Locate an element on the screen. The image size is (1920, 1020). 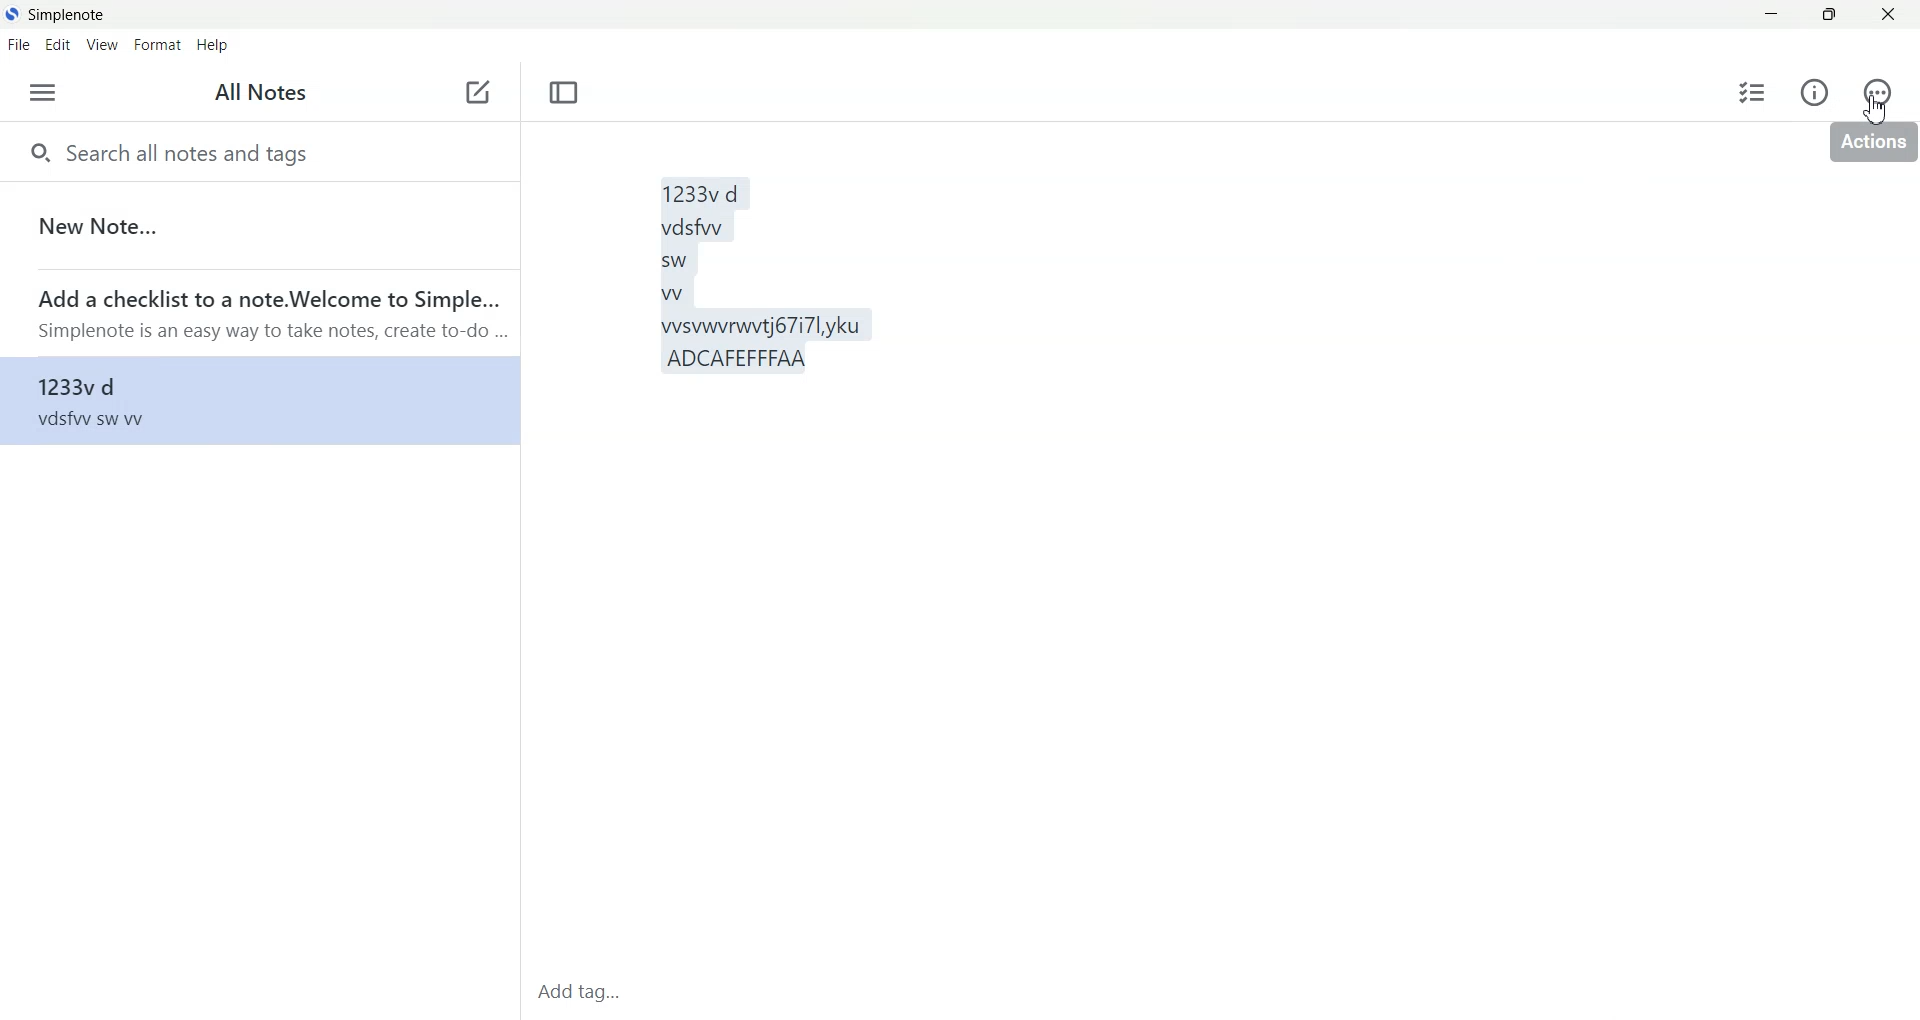
Minimize is located at coordinates (1772, 15).